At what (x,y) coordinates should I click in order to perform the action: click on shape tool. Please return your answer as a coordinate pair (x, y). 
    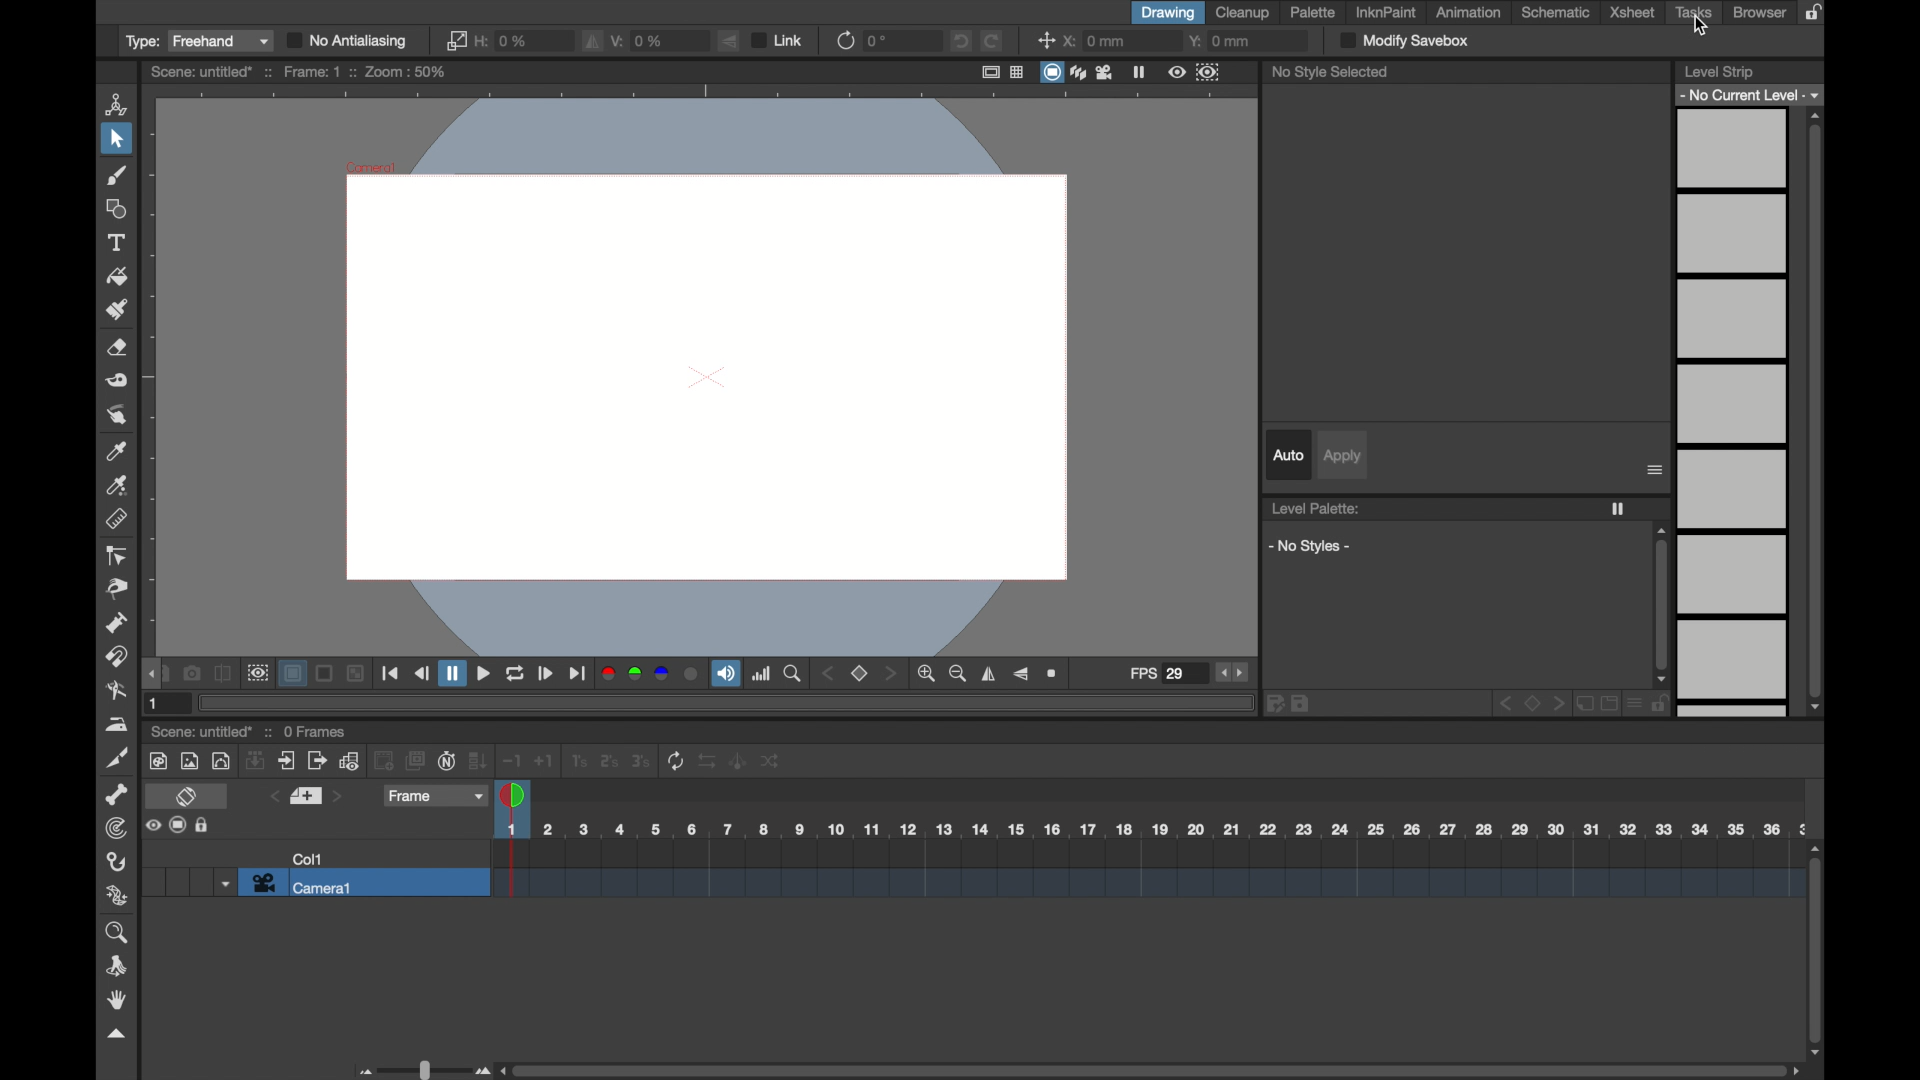
    Looking at the image, I should click on (118, 209).